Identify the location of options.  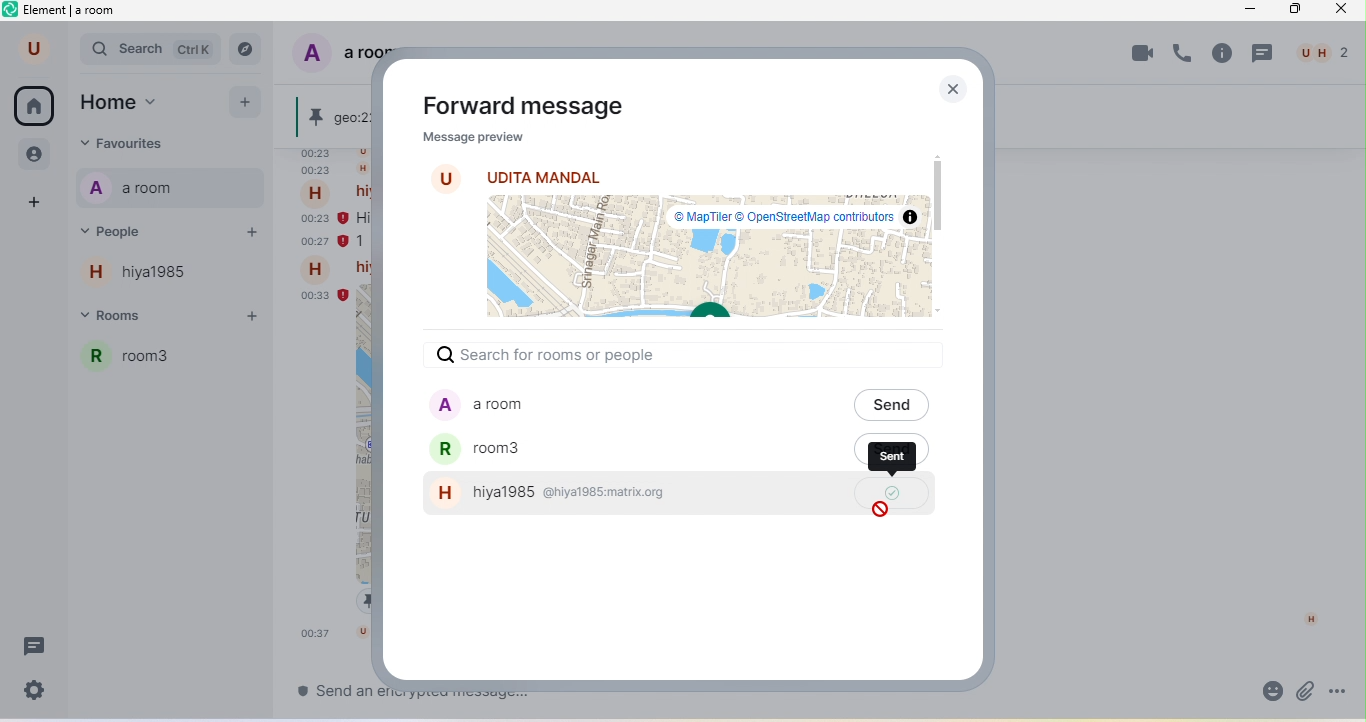
(1342, 689).